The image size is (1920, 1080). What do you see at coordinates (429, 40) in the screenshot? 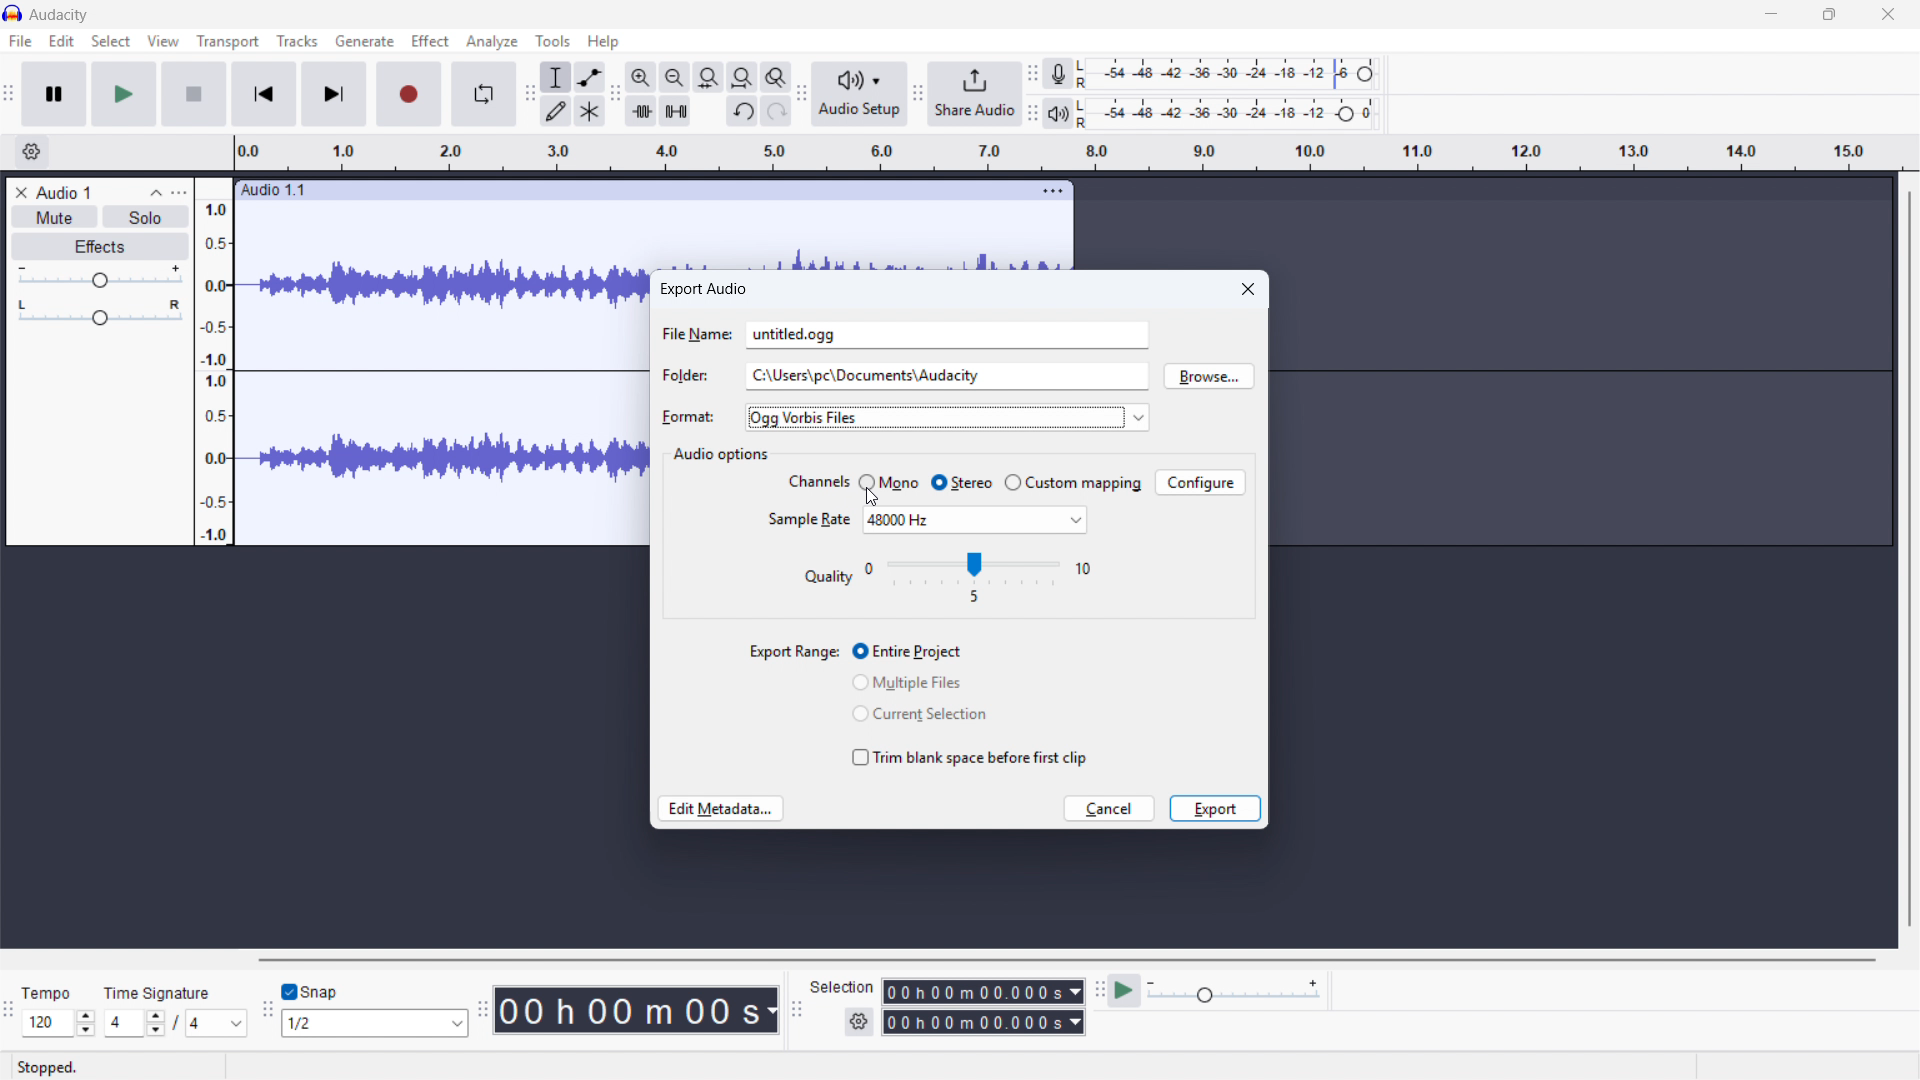
I see `Effect ` at bounding box center [429, 40].